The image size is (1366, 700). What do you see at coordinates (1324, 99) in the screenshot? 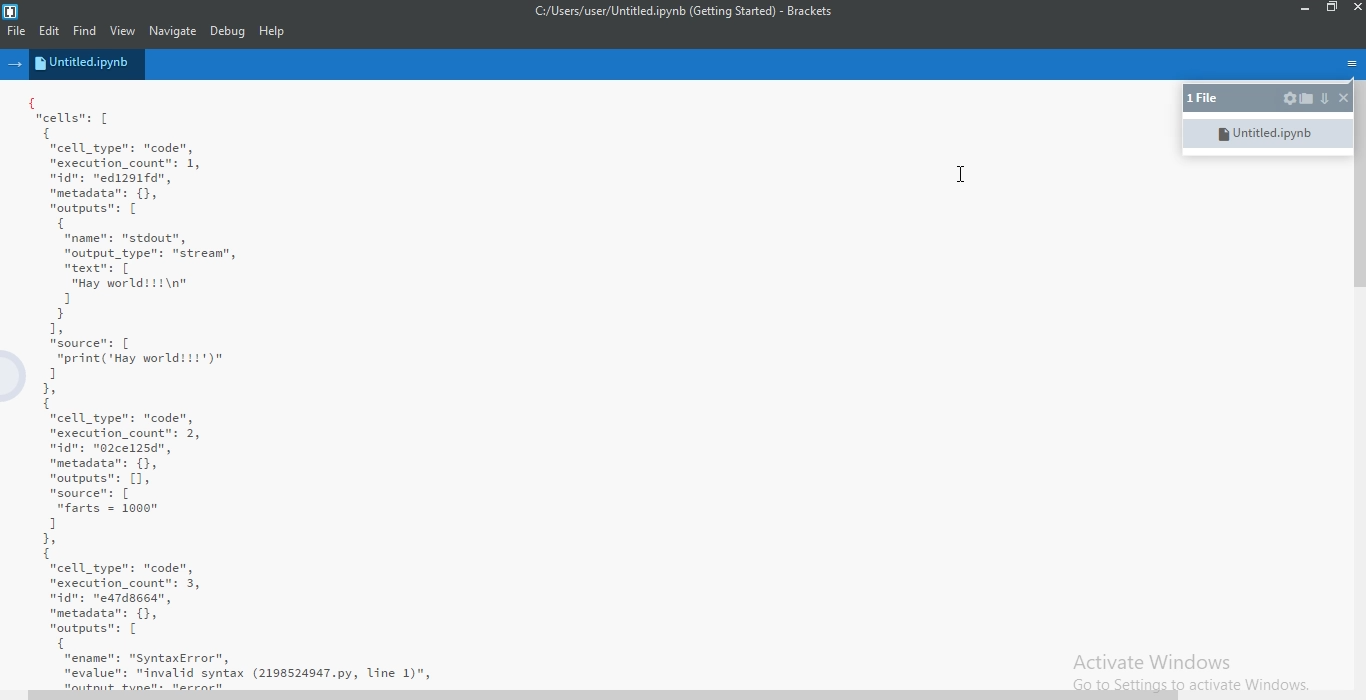
I see `down` at bounding box center [1324, 99].